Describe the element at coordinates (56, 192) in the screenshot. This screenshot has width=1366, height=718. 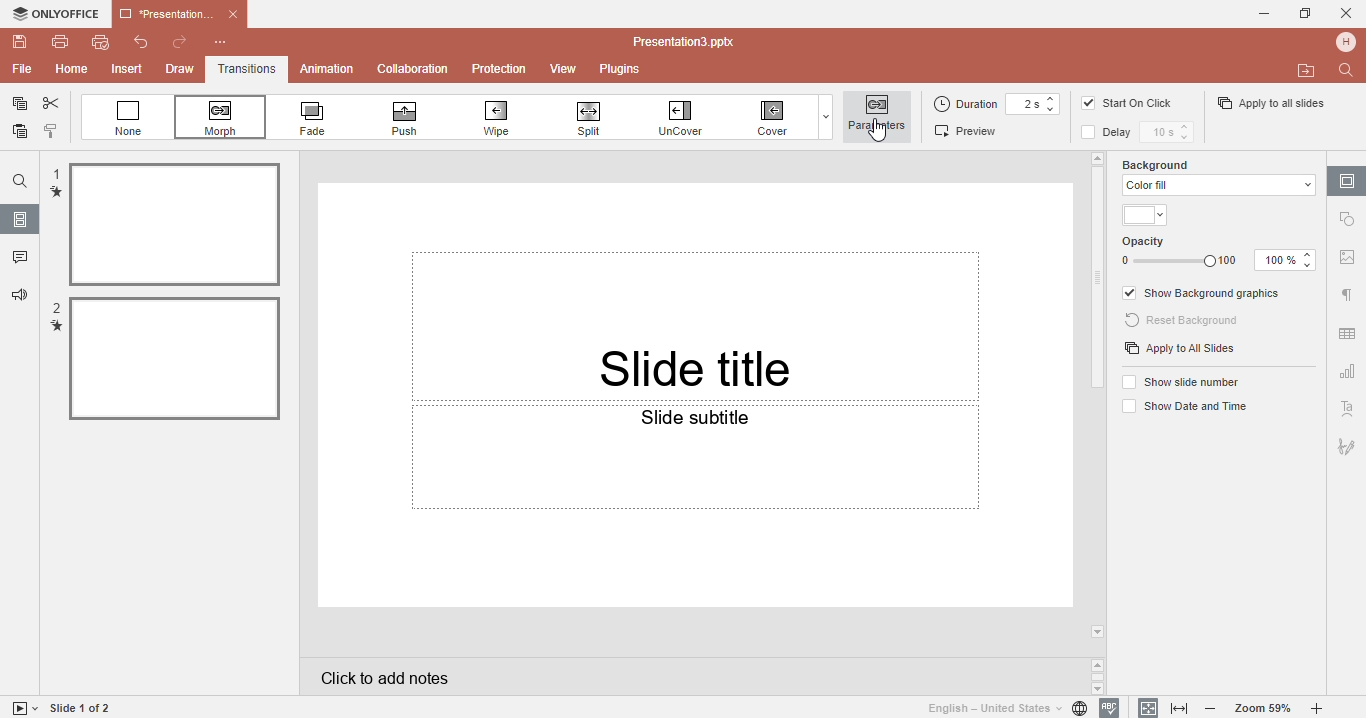
I see `transition mark` at that location.